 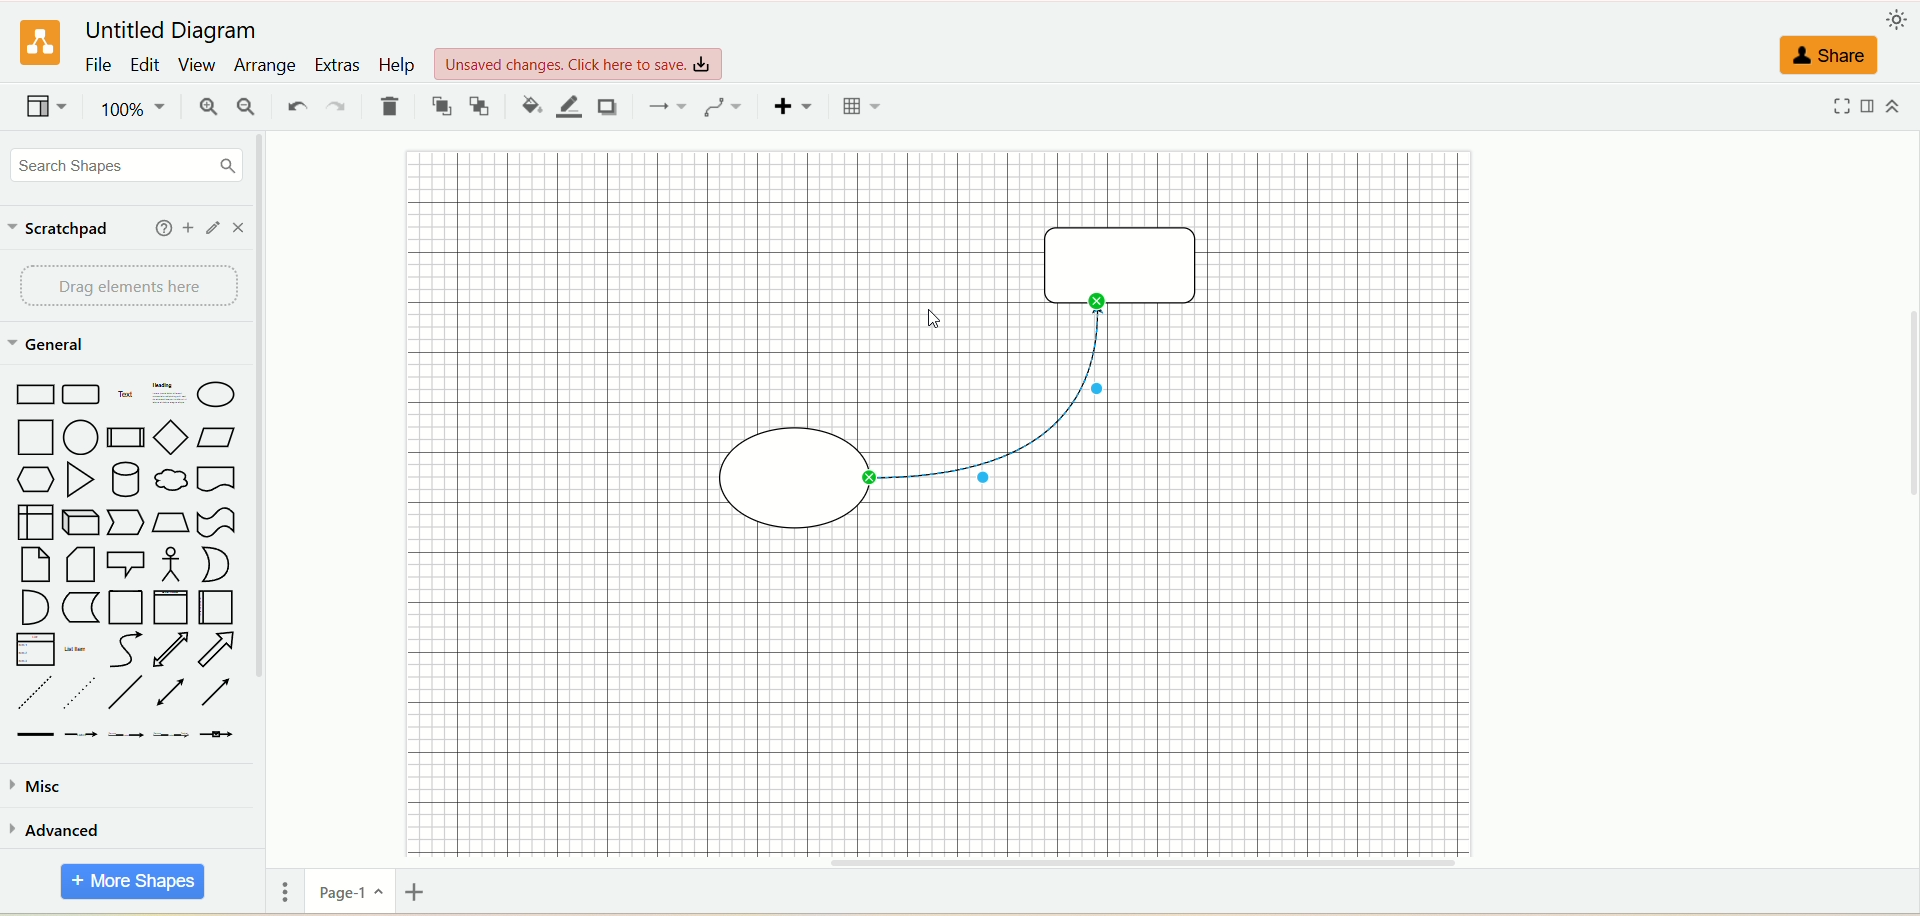 What do you see at coordinates (665, 105) in the screenshot?
I see `connection` at bounding box center [665, 105].